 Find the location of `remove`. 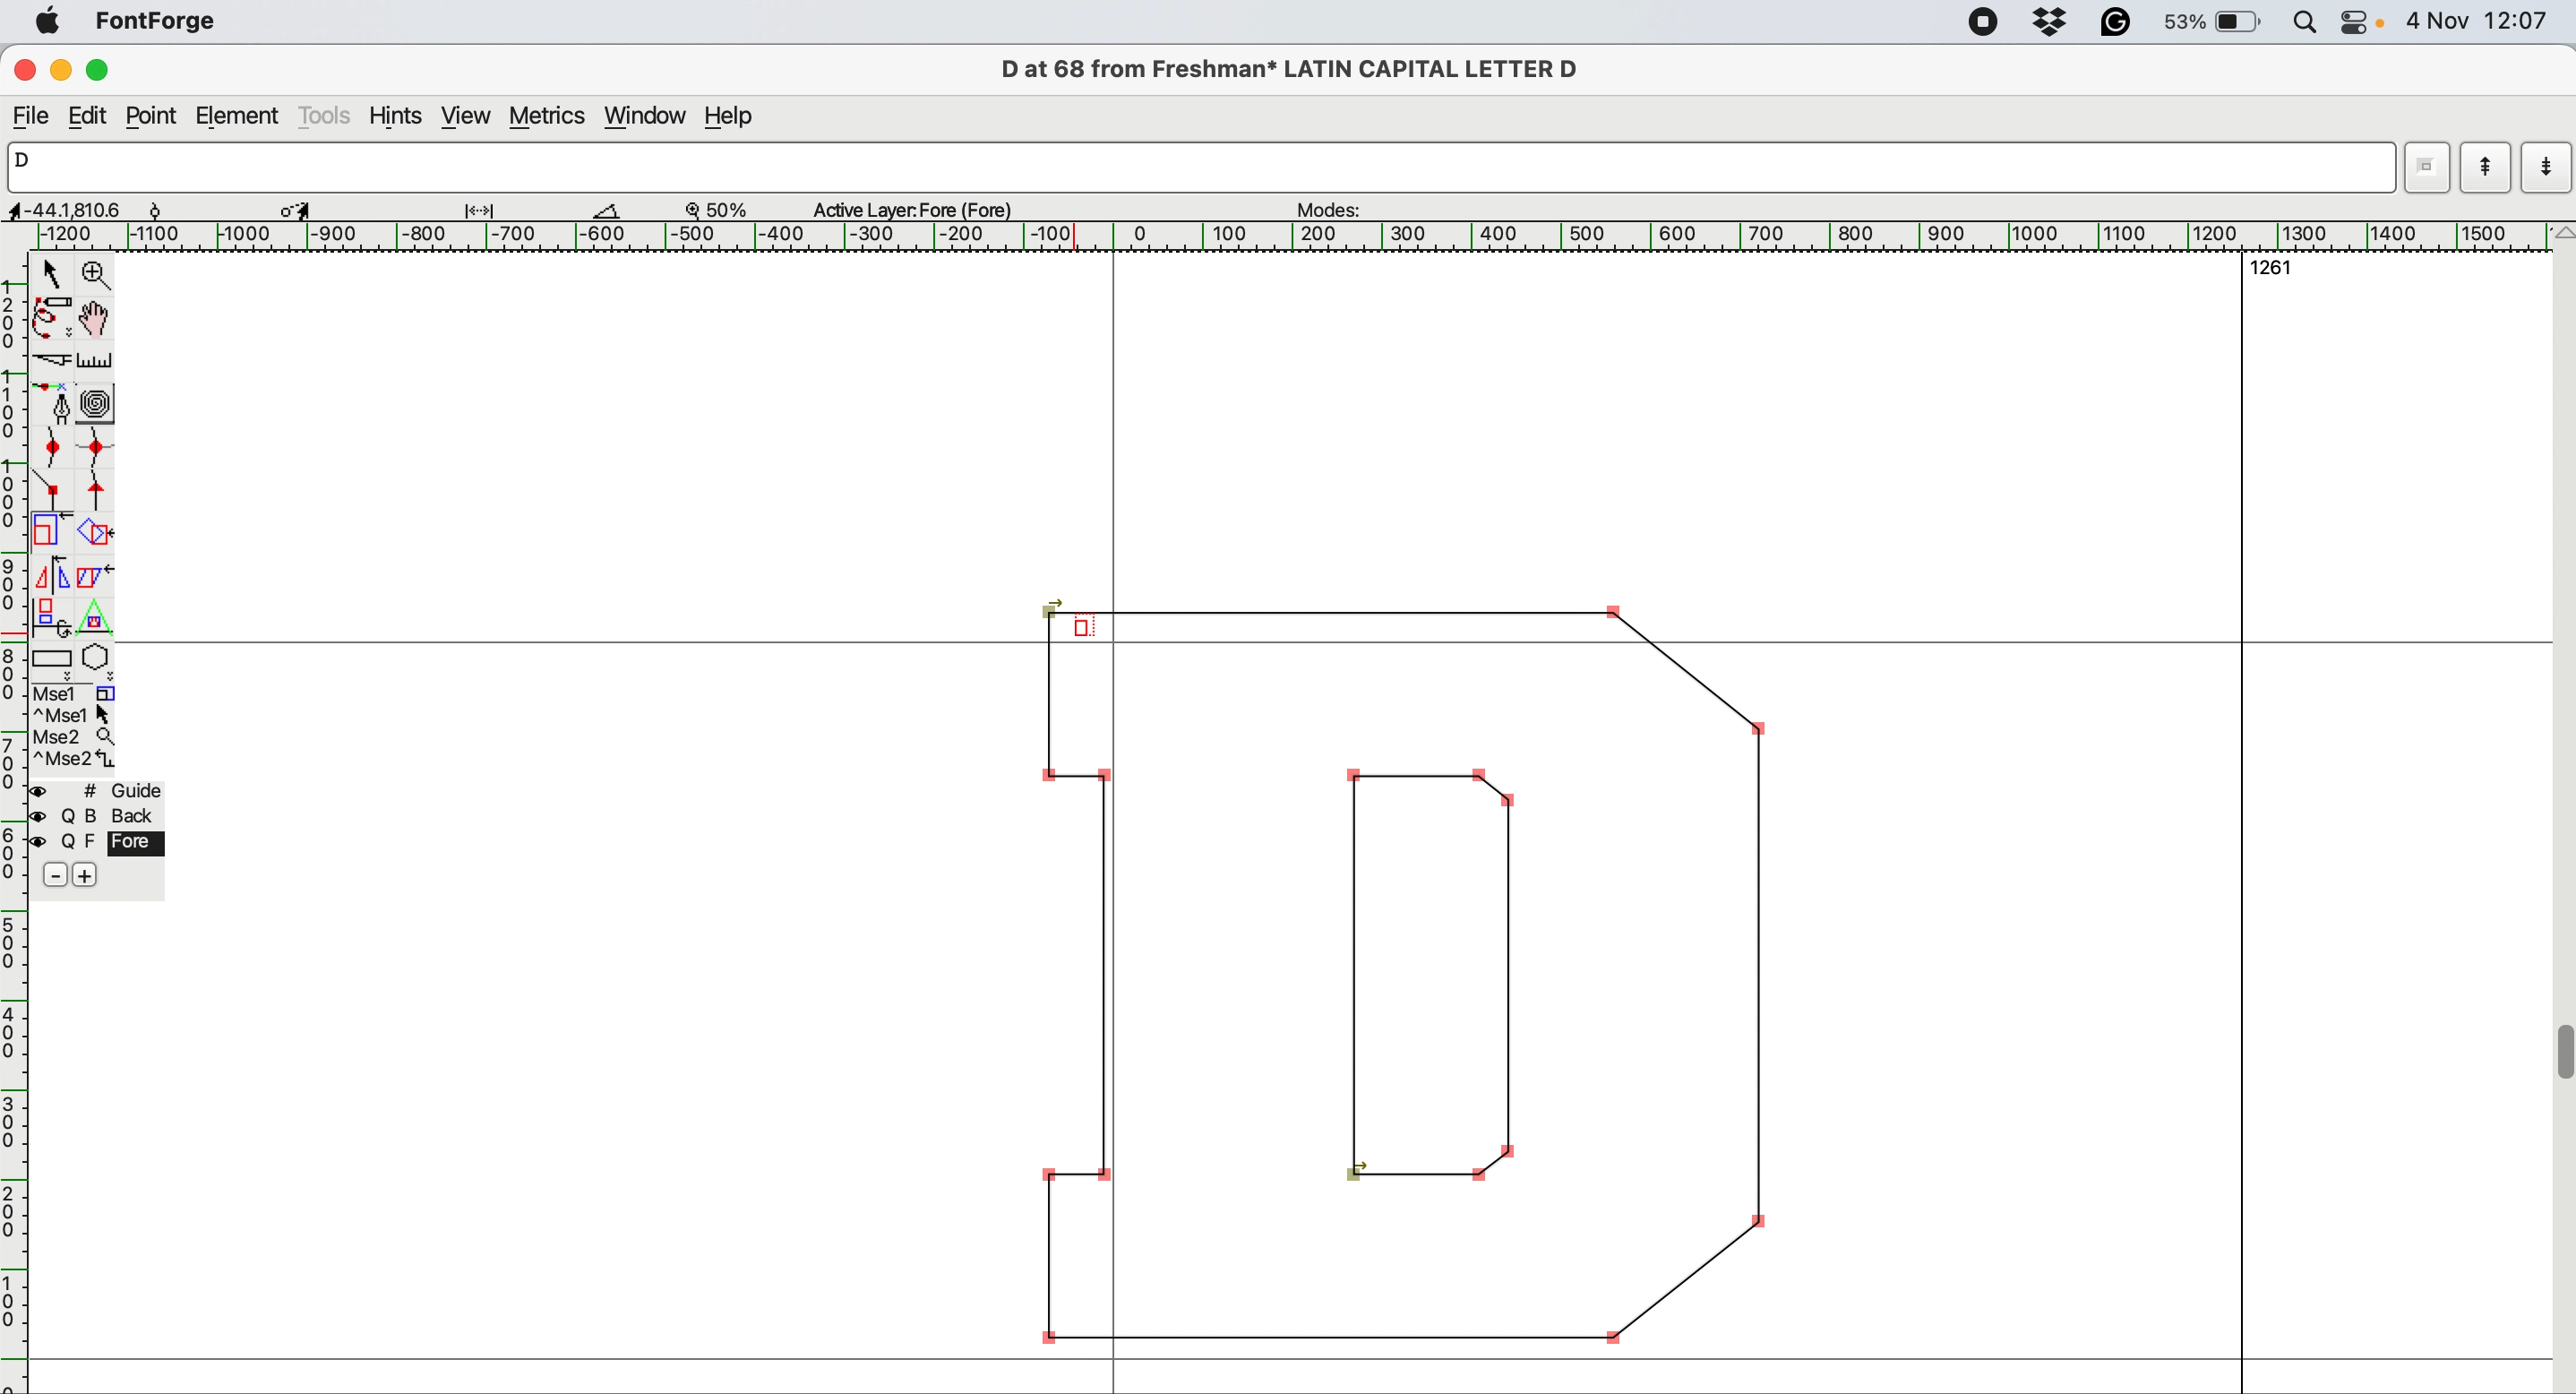

remove is located at coordinates (50, 875).